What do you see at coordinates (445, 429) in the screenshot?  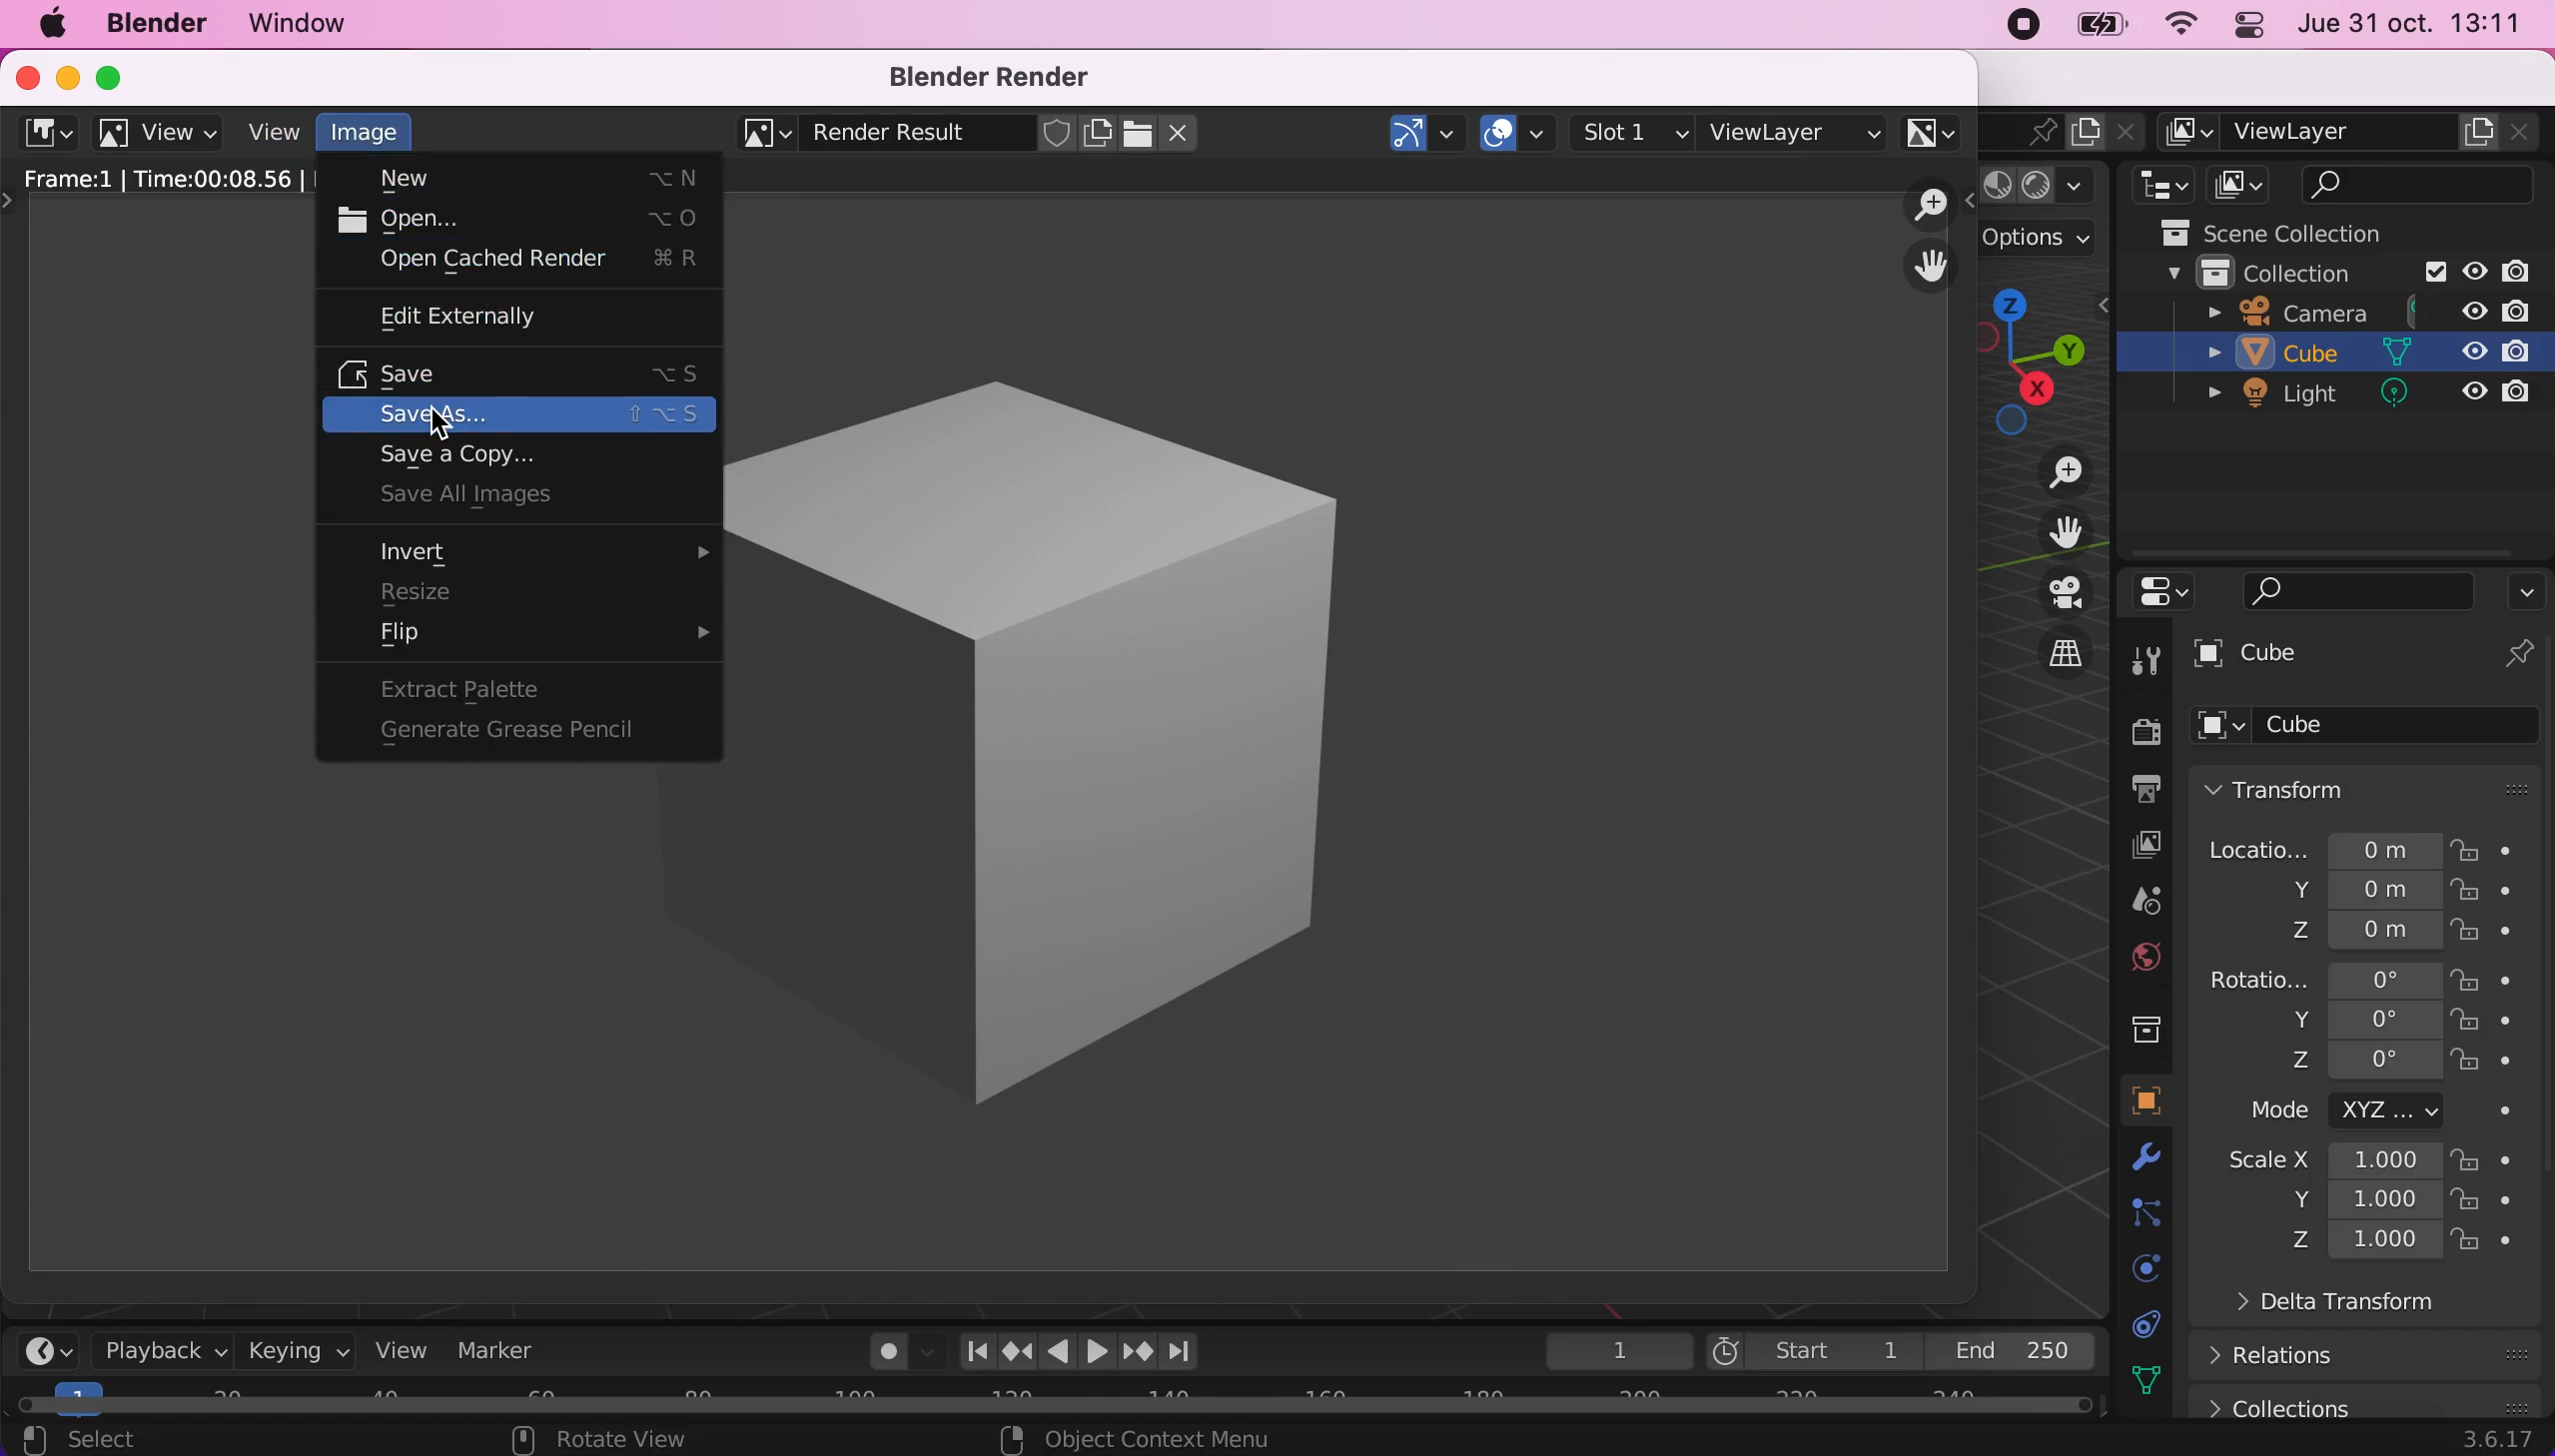 I see `cursor` at bounding box center [445, 429].